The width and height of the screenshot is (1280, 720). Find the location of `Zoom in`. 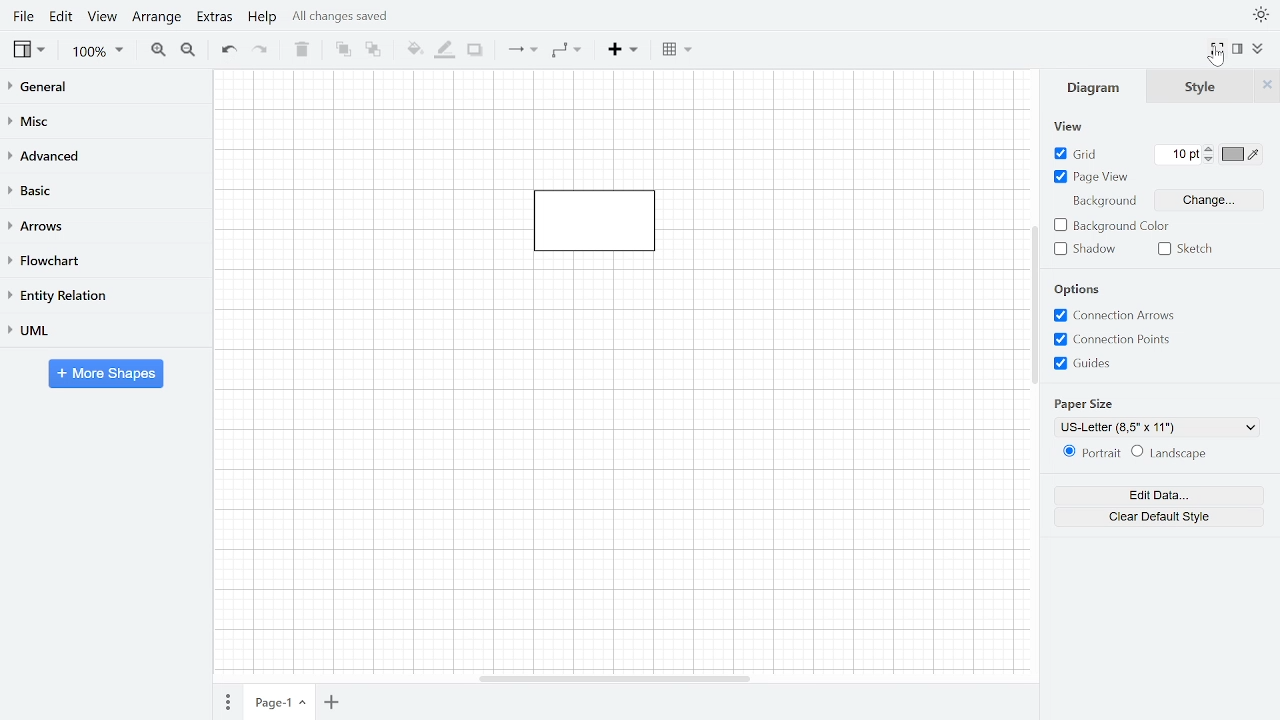

Zoom in is located at coordinates (157, 50).